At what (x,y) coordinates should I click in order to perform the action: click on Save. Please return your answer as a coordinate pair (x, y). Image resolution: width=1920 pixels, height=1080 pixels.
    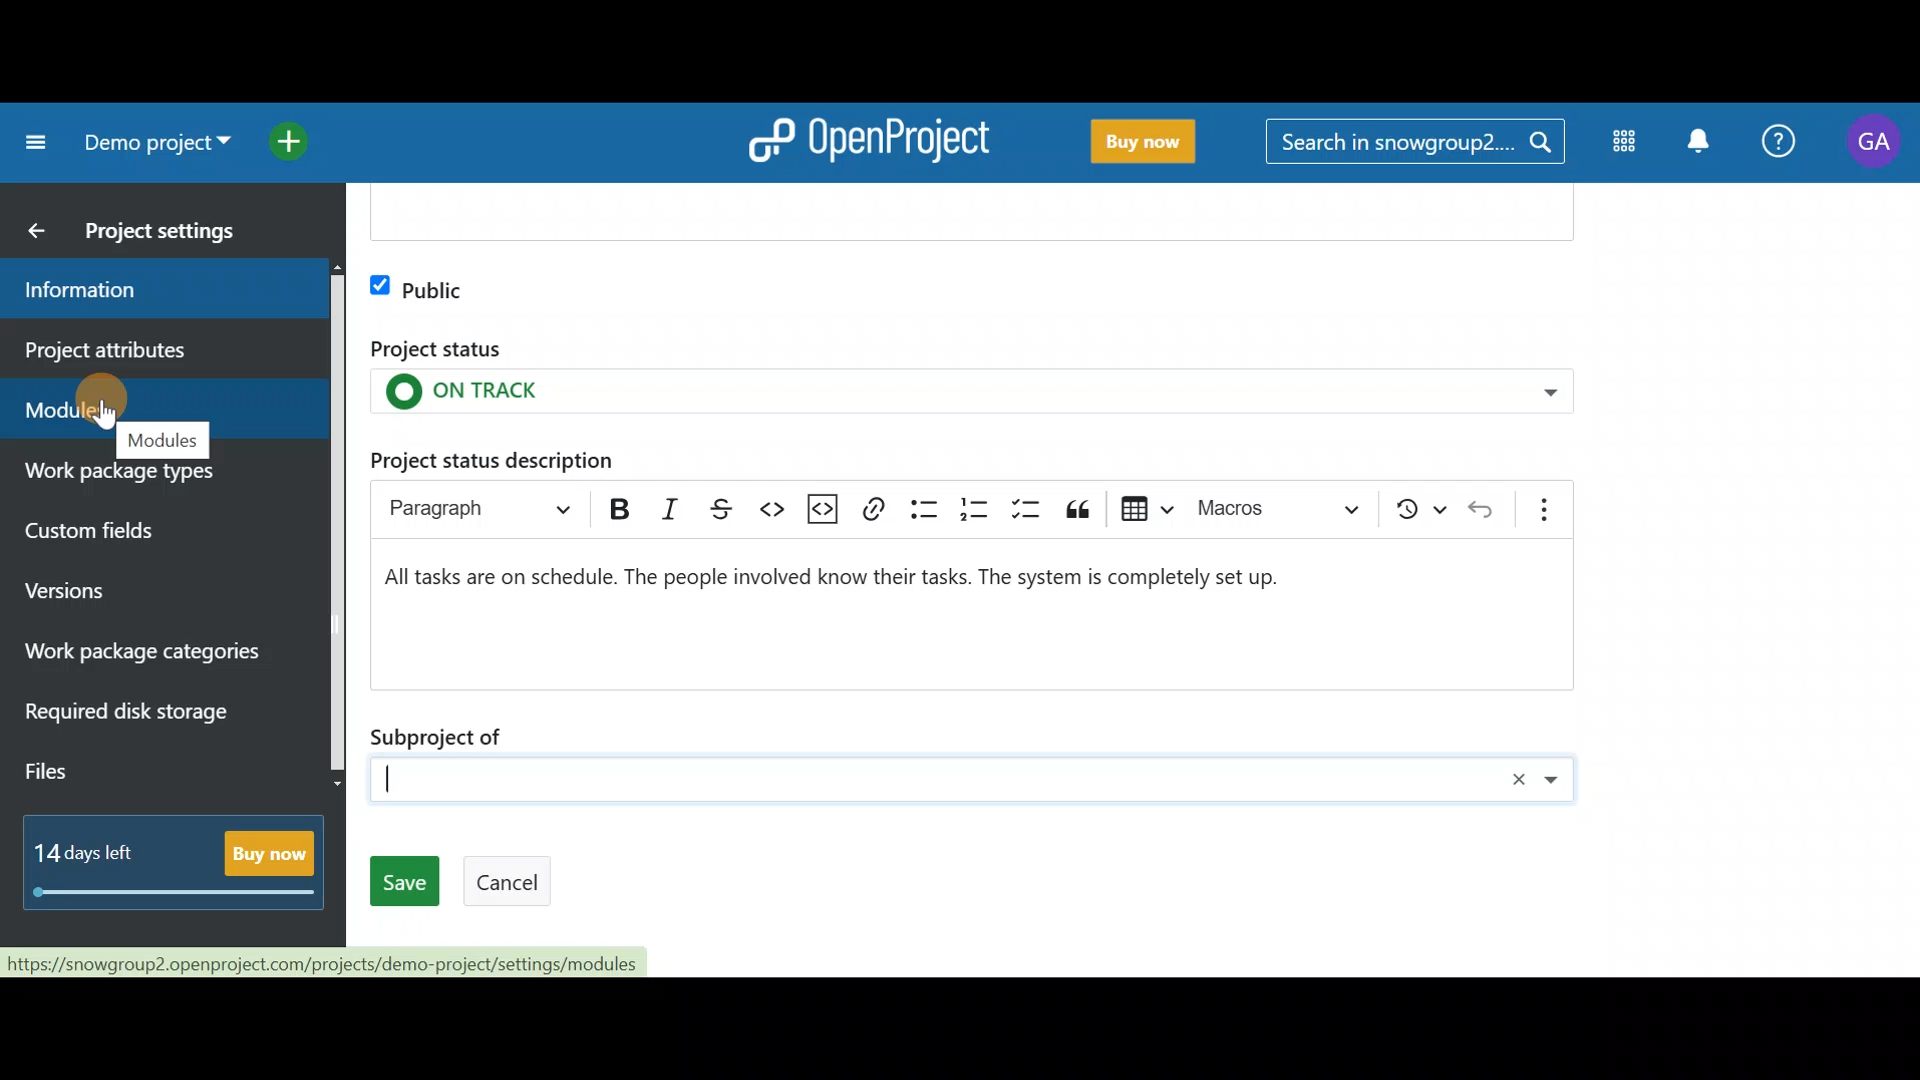
    Looking at the image, I should click on (403, 881).